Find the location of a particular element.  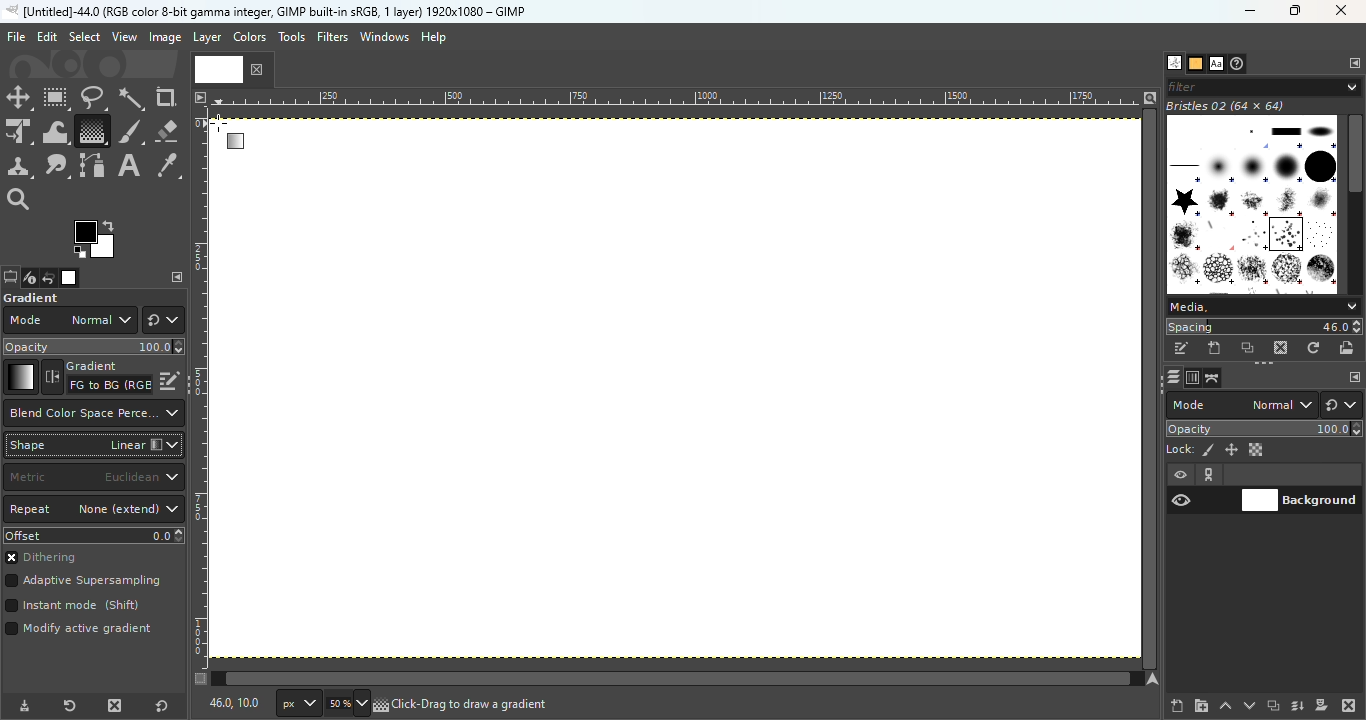

View is located at coordinates (125, 37).